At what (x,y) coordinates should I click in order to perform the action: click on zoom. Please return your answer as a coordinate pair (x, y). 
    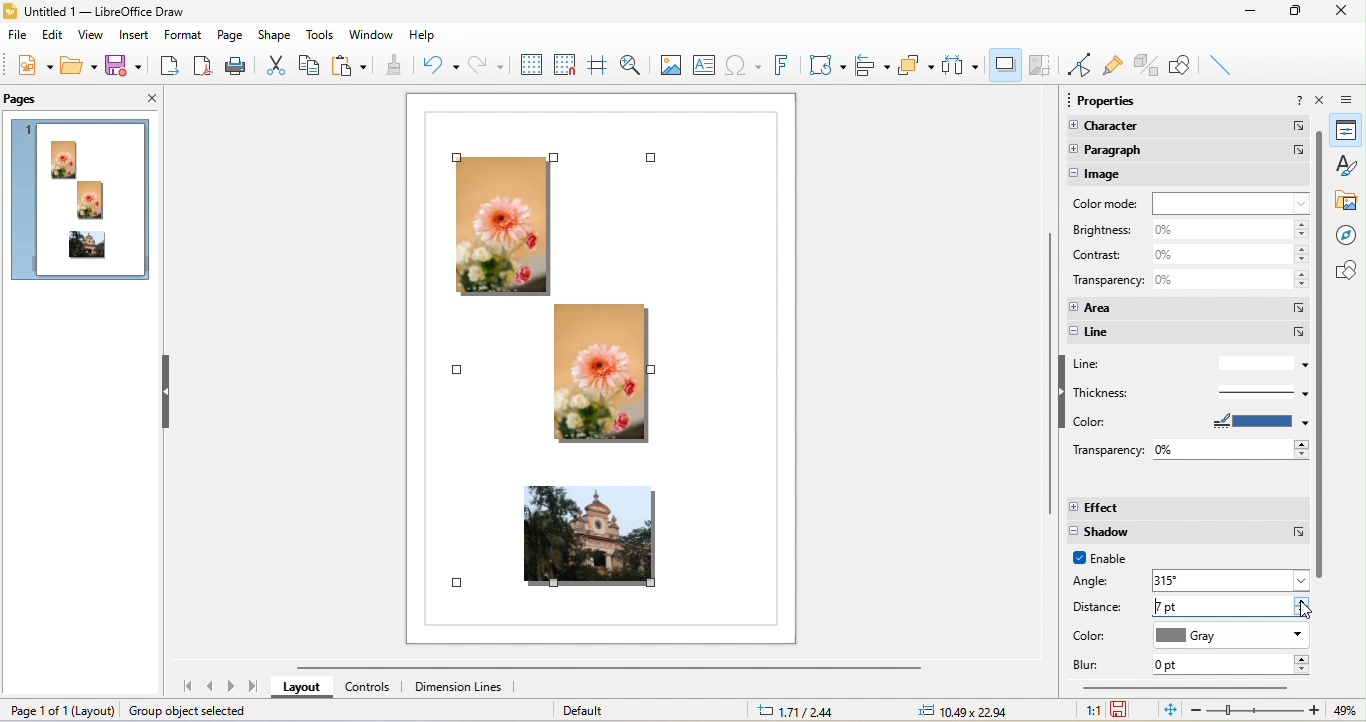
    Looking at the image, I should click on (1256, 710).